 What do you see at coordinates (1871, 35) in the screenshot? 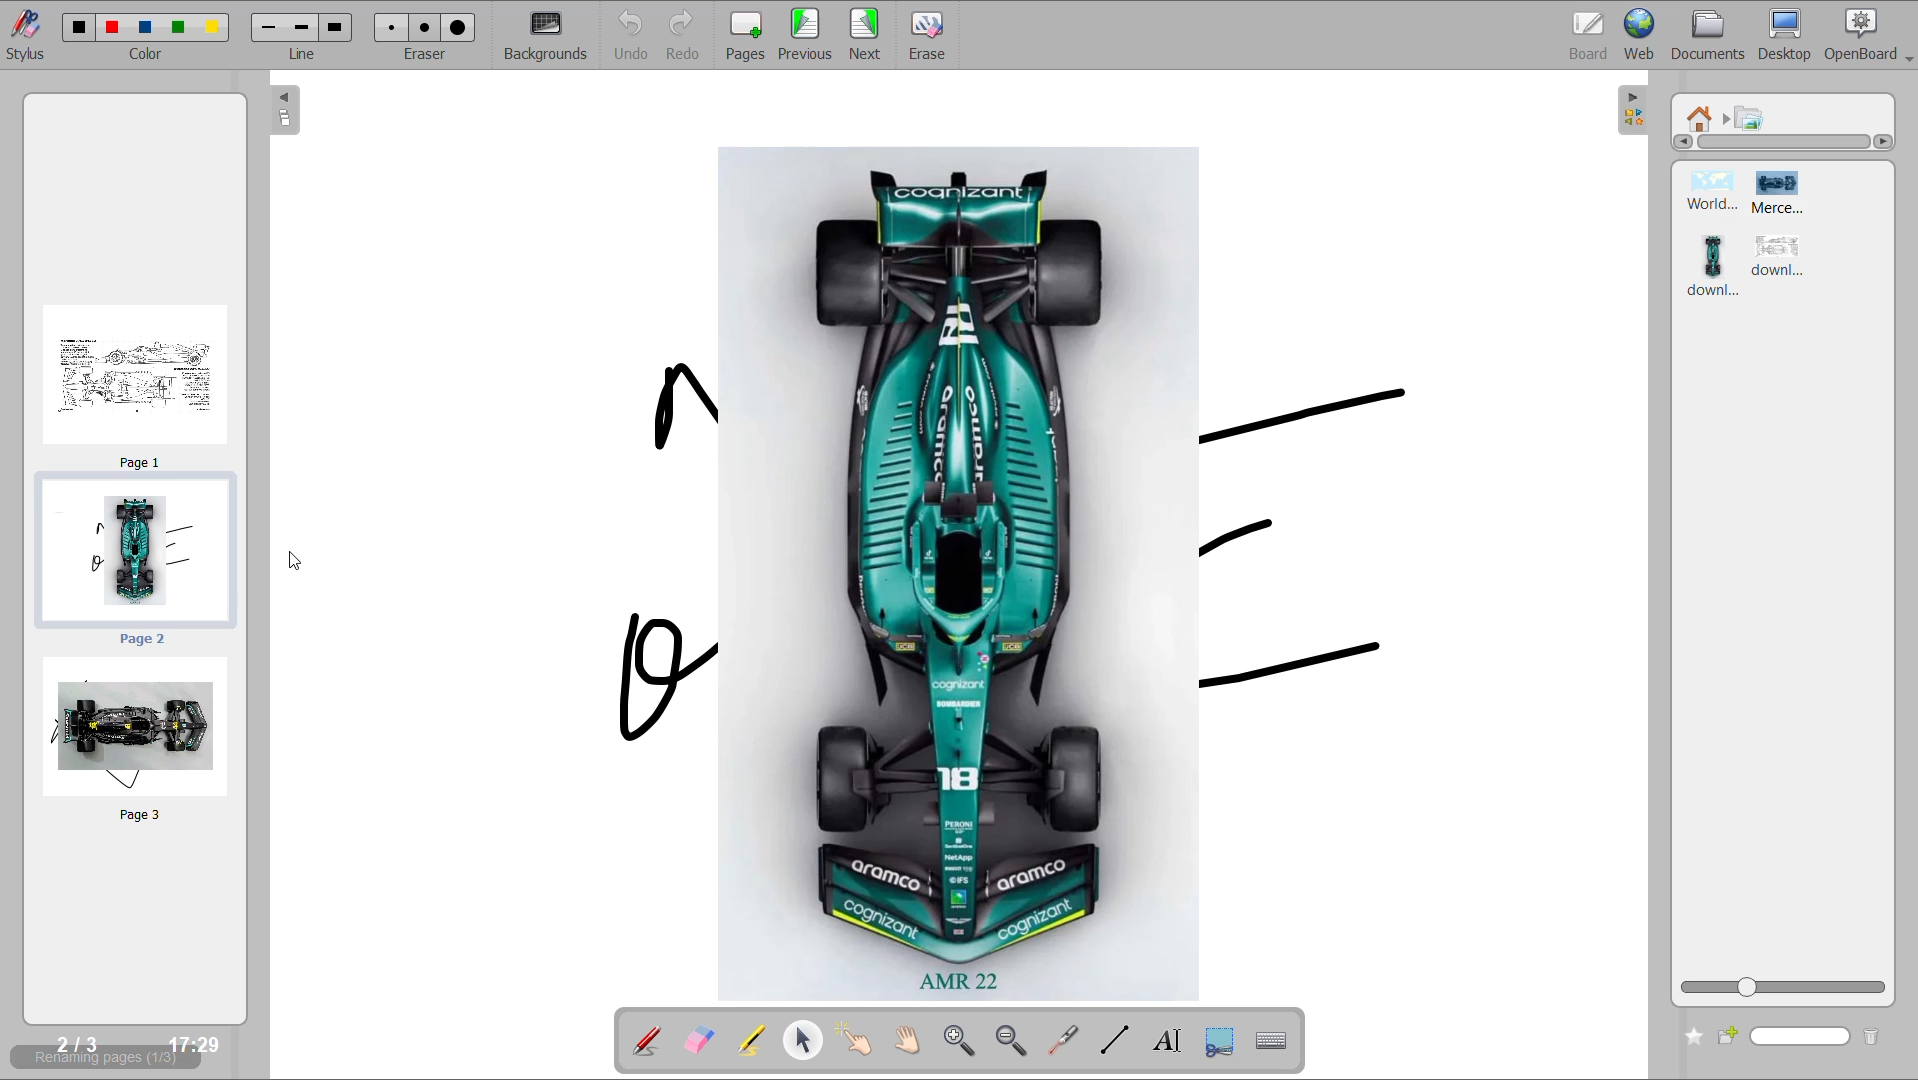
I see `openboard` at bounding box center [1871, 35].